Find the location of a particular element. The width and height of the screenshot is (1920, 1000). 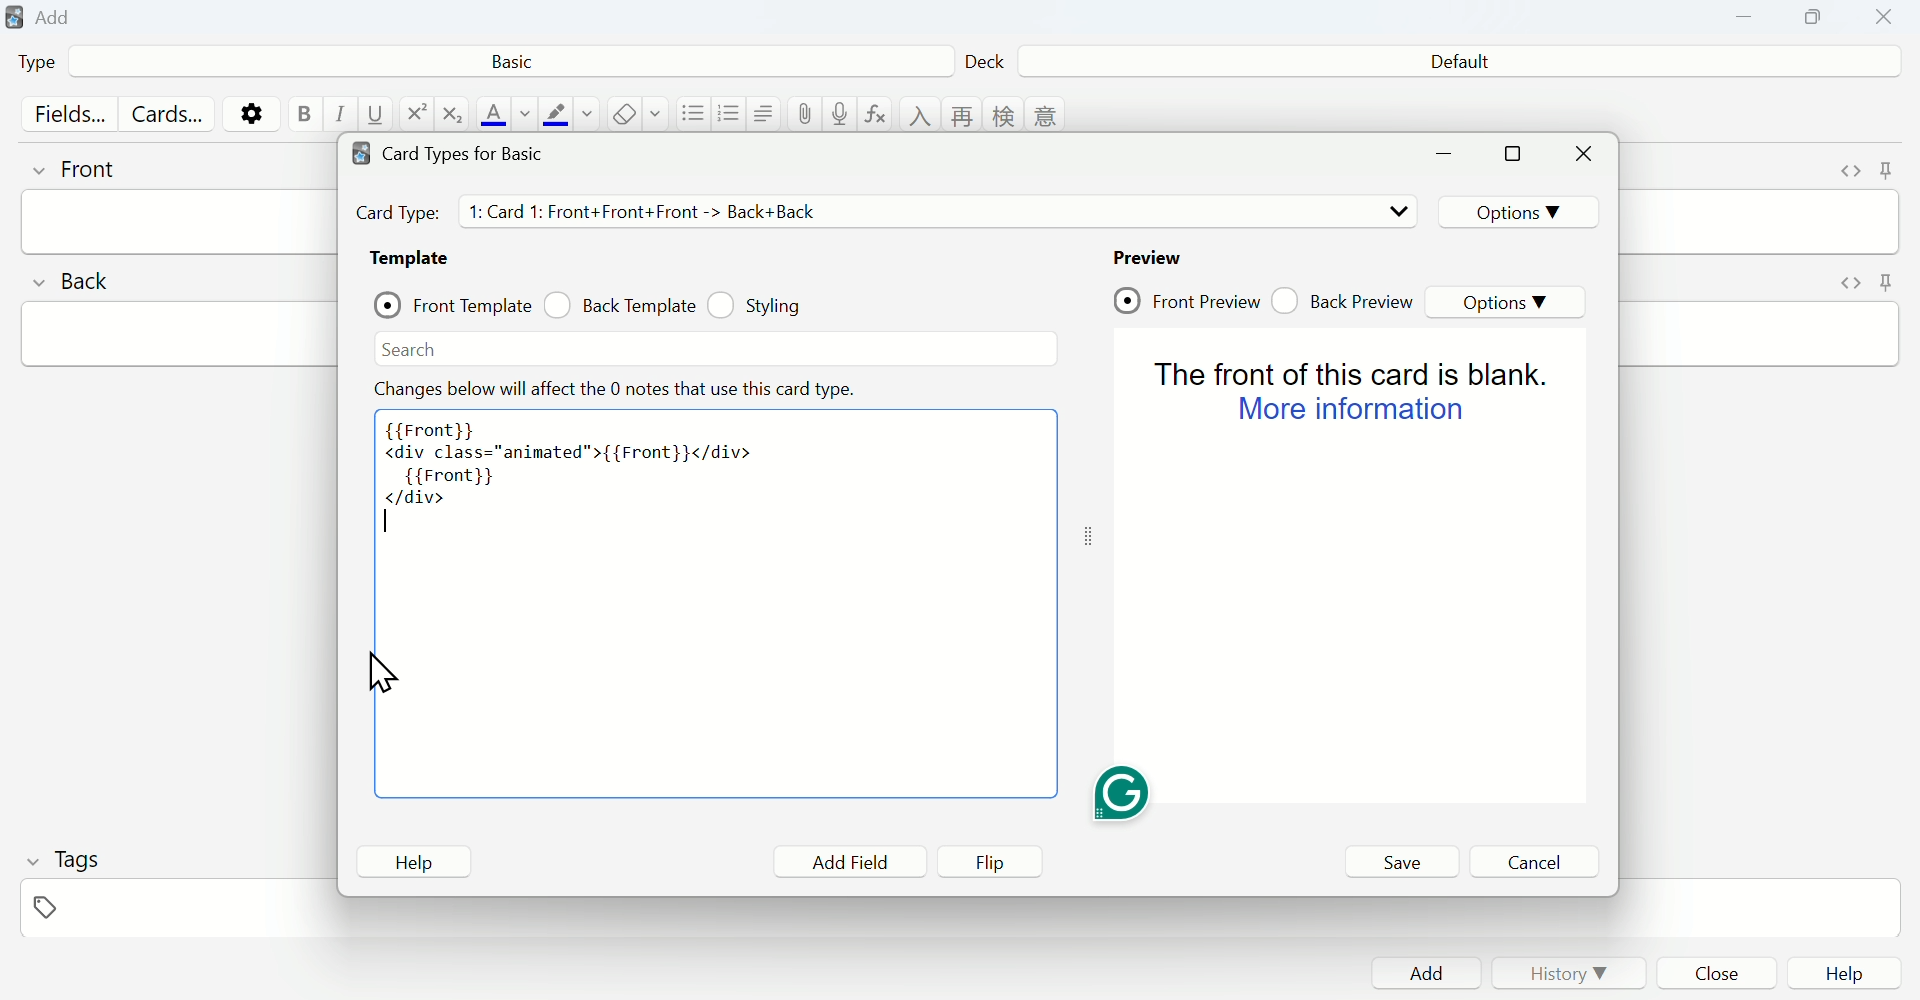

back input field is located at coordinates (179, 333).